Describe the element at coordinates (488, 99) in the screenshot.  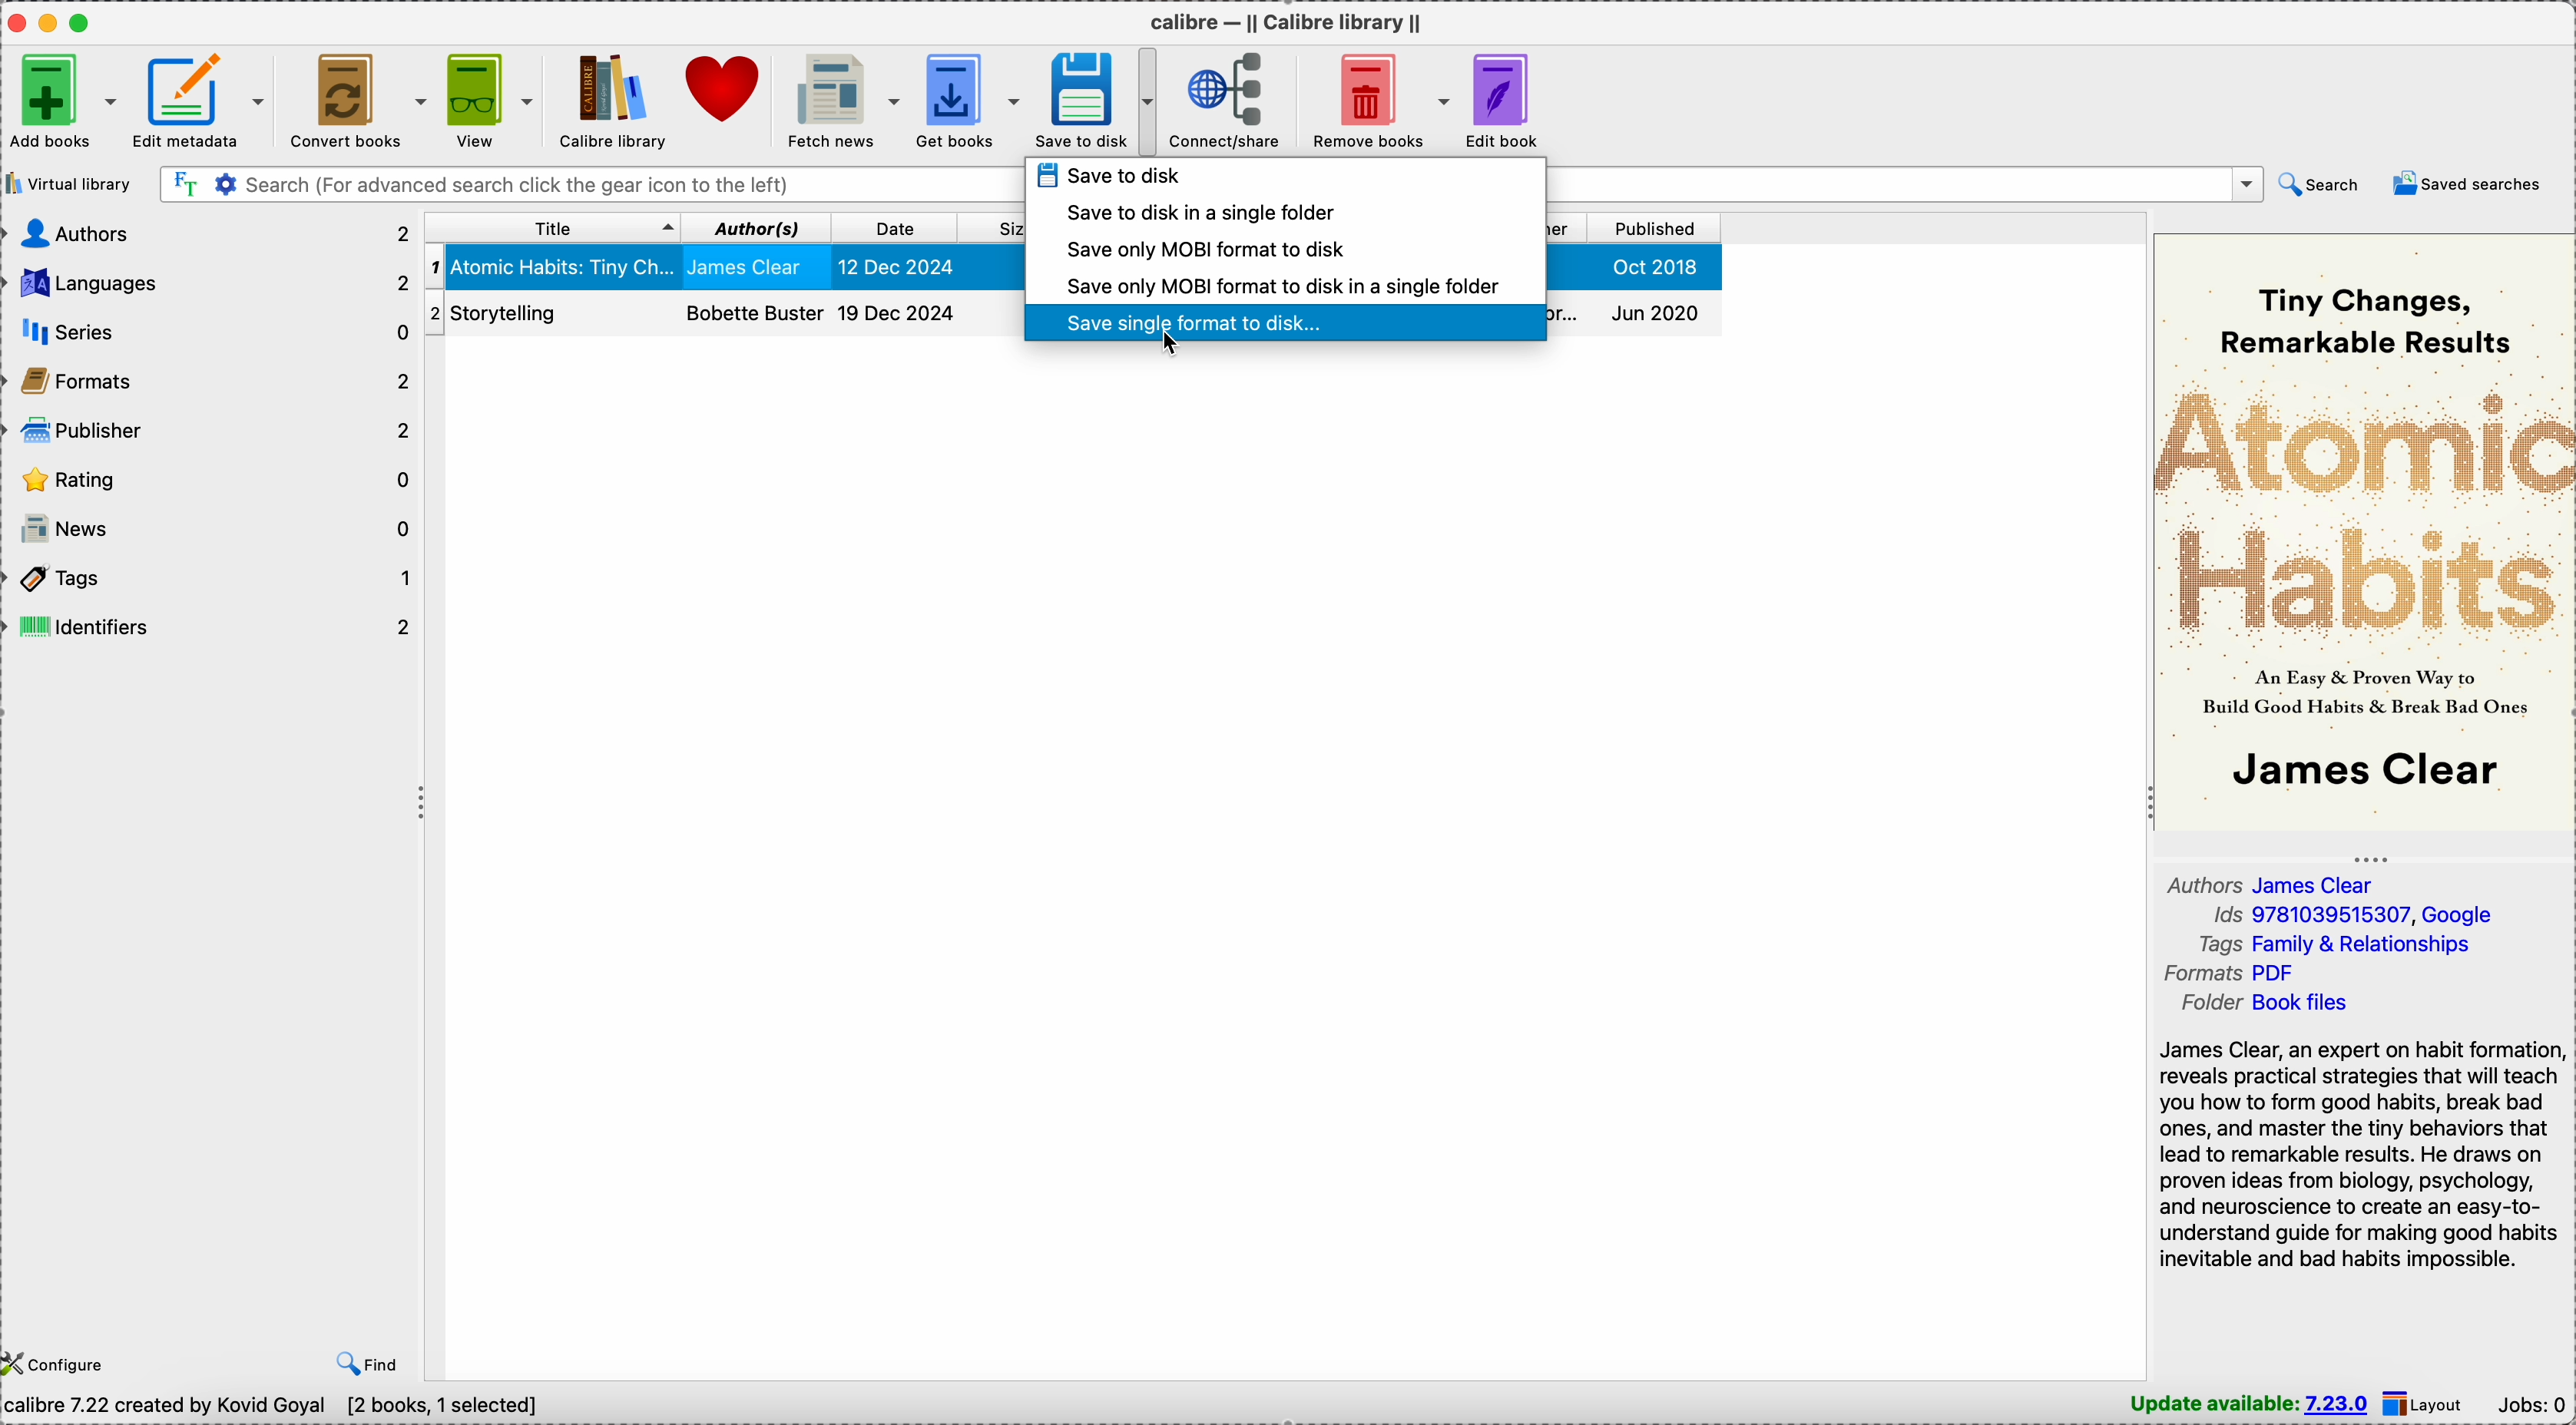
I see `view` at that location.